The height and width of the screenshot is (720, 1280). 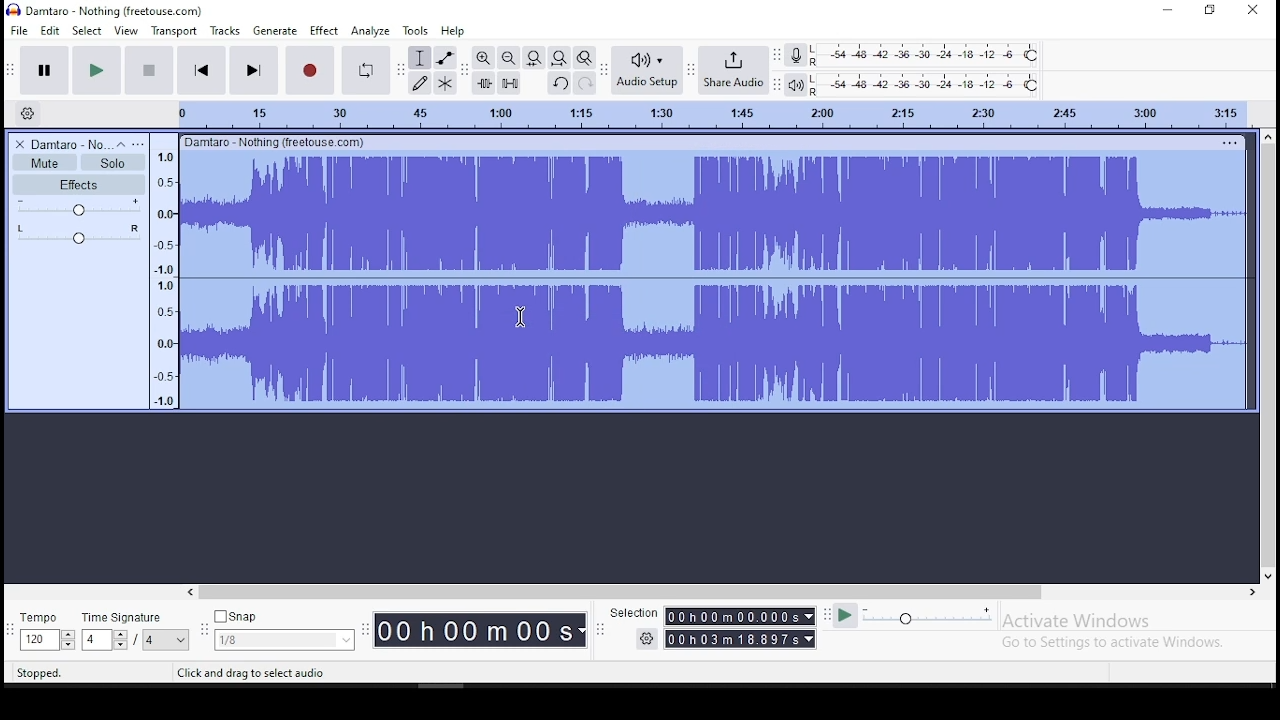 What do you see at coordinates (40, 673) in the screenshot?
I see `stopped` at bounding box center [40, 673].